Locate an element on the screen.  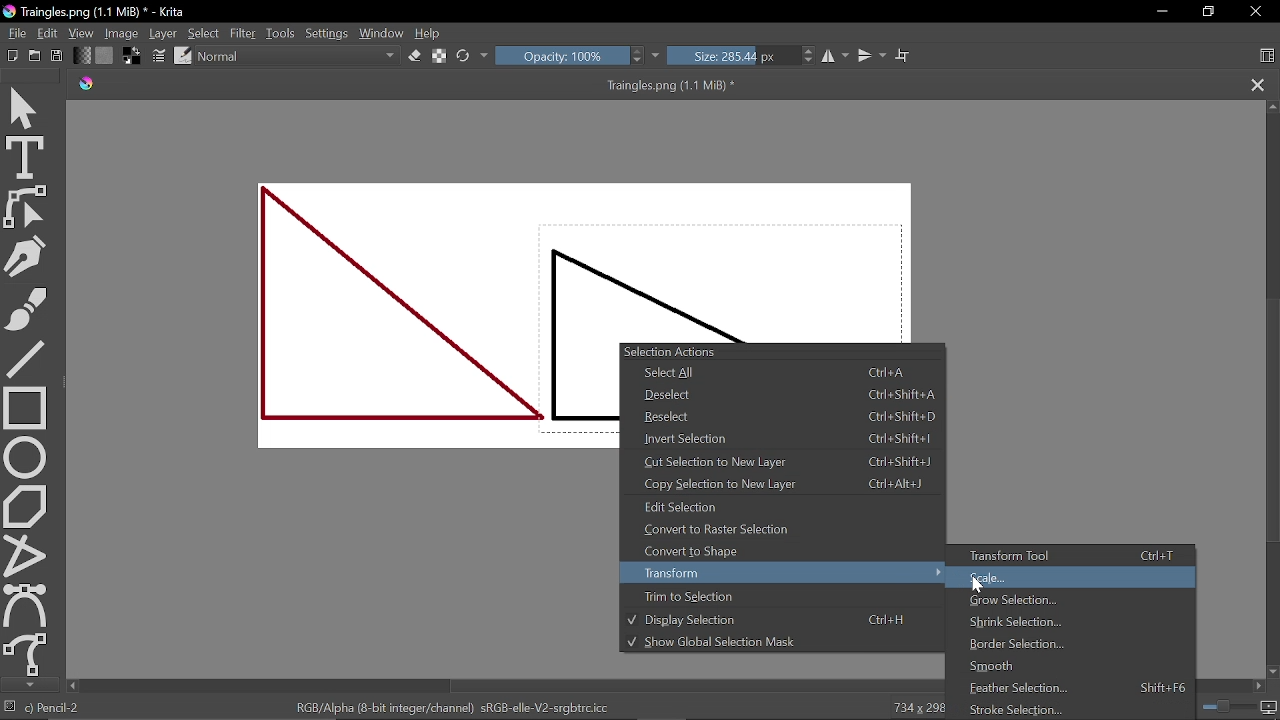
Help is located at coordinates (430, 34).